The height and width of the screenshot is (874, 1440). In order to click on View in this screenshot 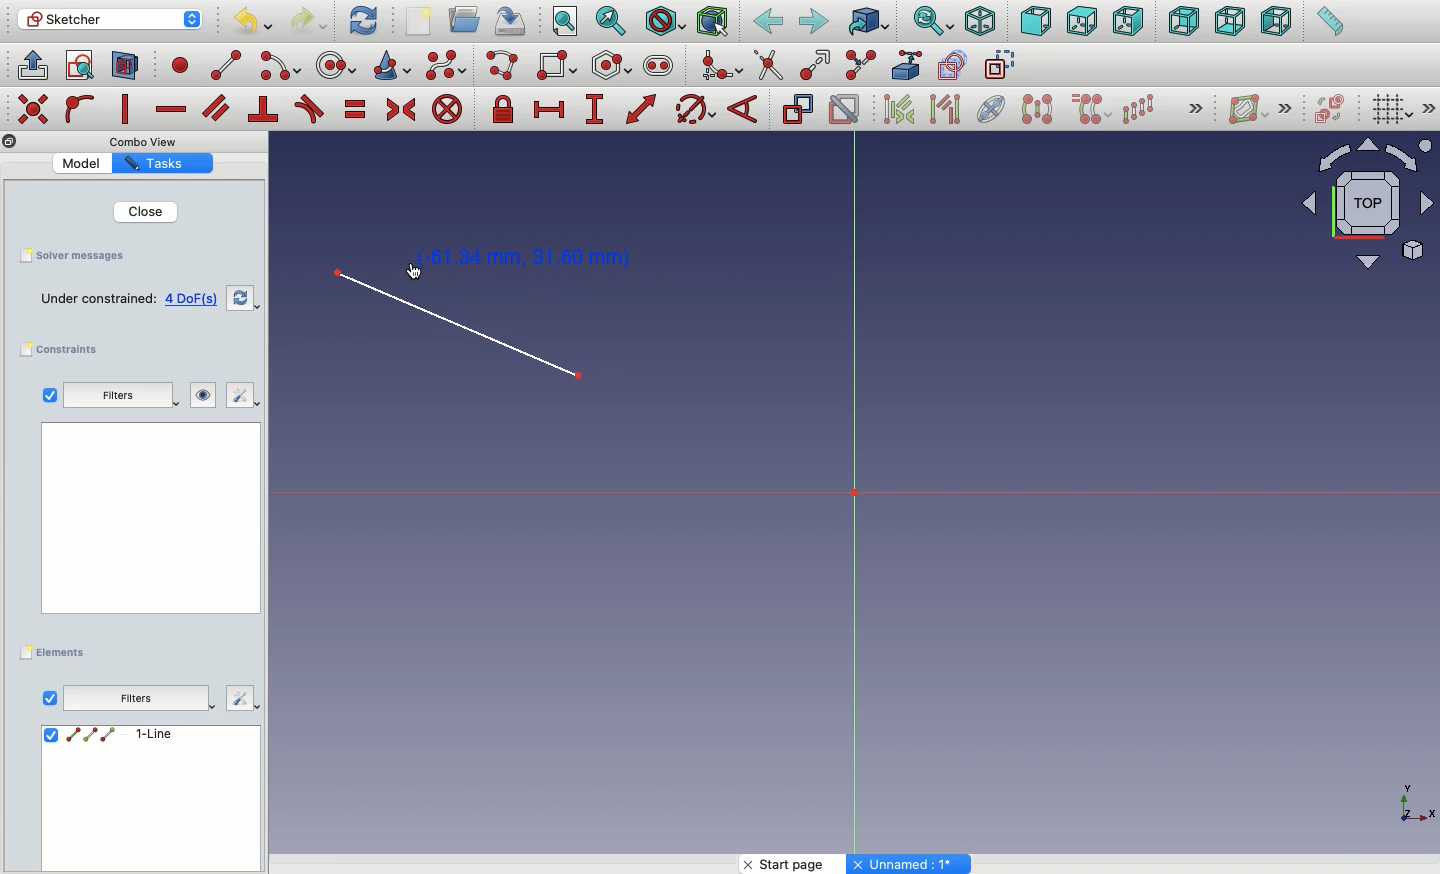, I will do `click(49, 697)`.